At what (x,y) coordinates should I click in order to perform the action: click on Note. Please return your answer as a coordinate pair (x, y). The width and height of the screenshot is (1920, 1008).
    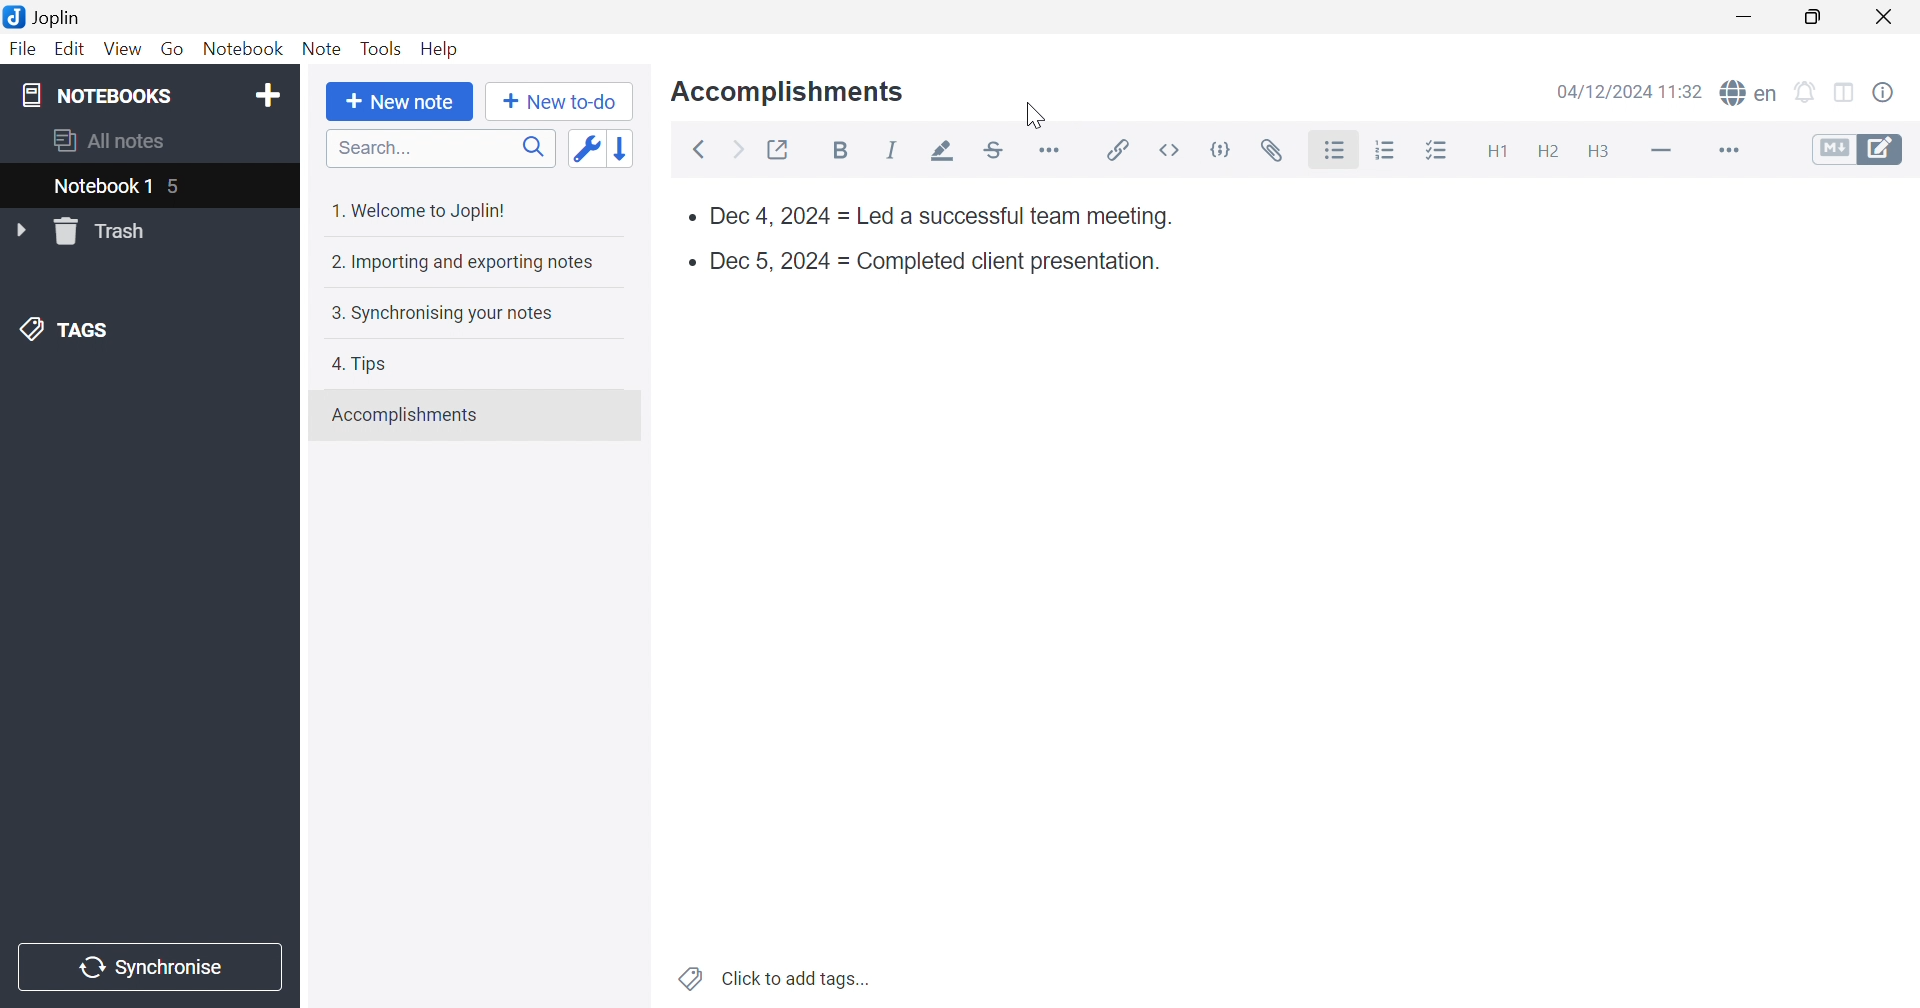
    Looking at the image, I should click on (321, 51).